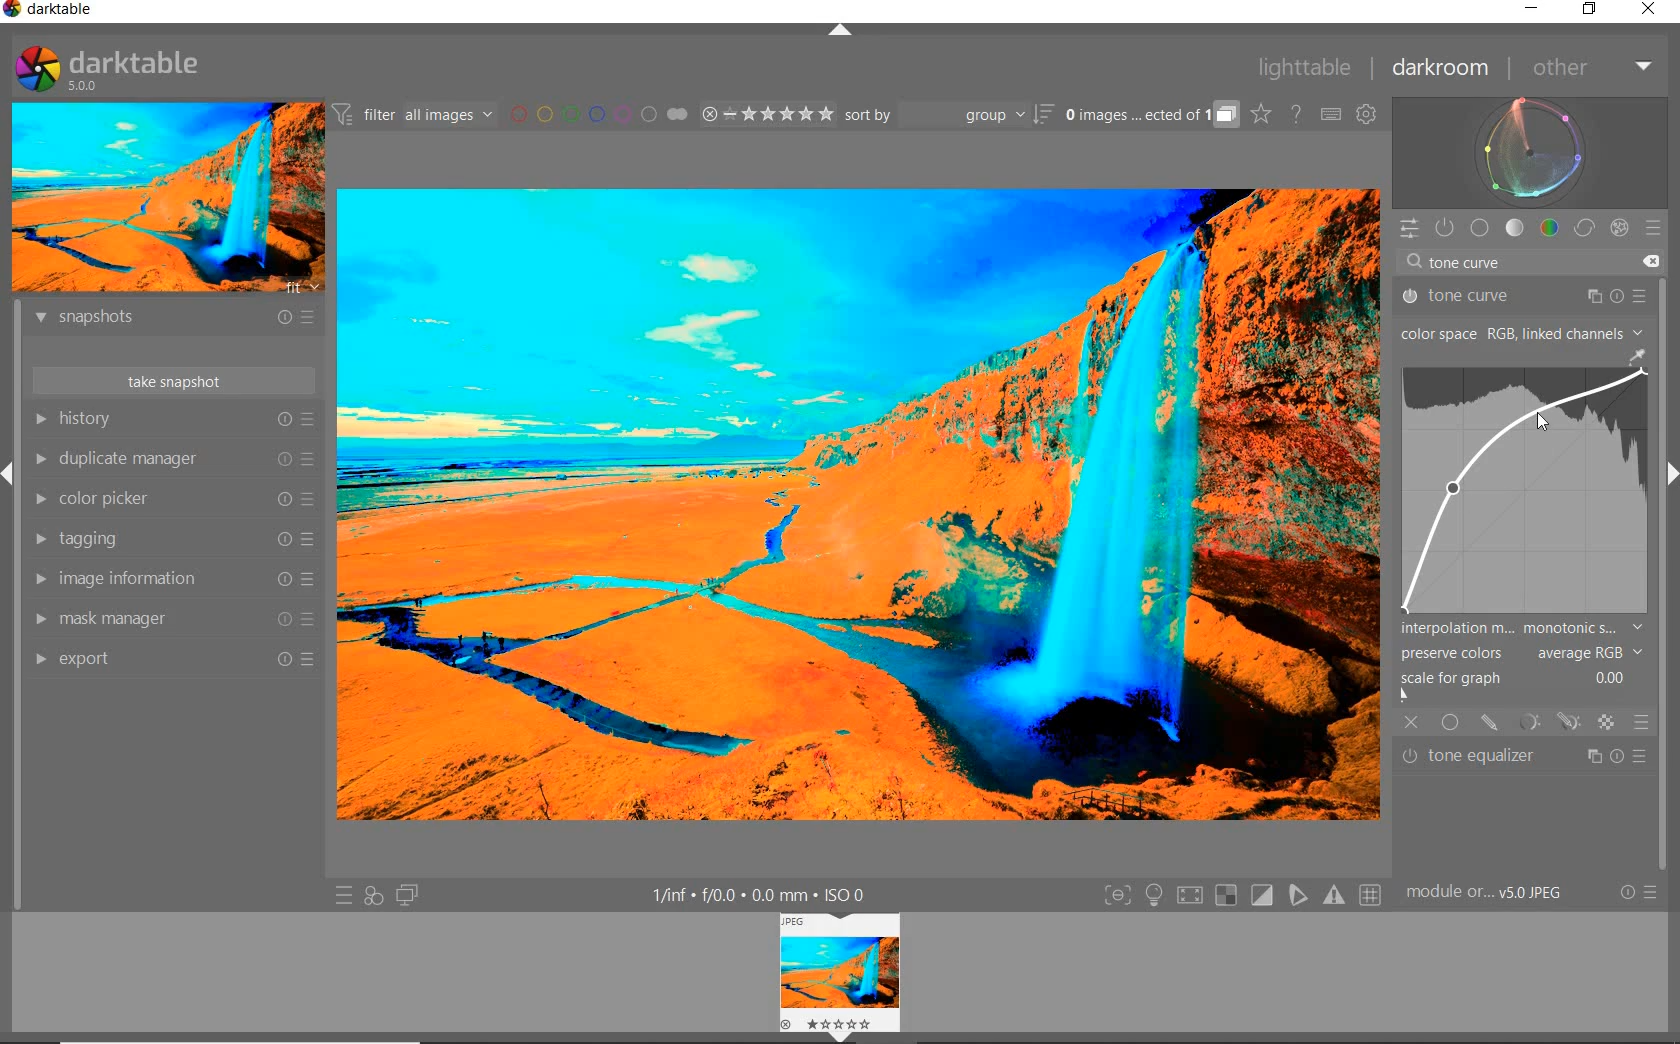  I want to click on MODULE...v5.0 JPEG, so click(1490, 894).